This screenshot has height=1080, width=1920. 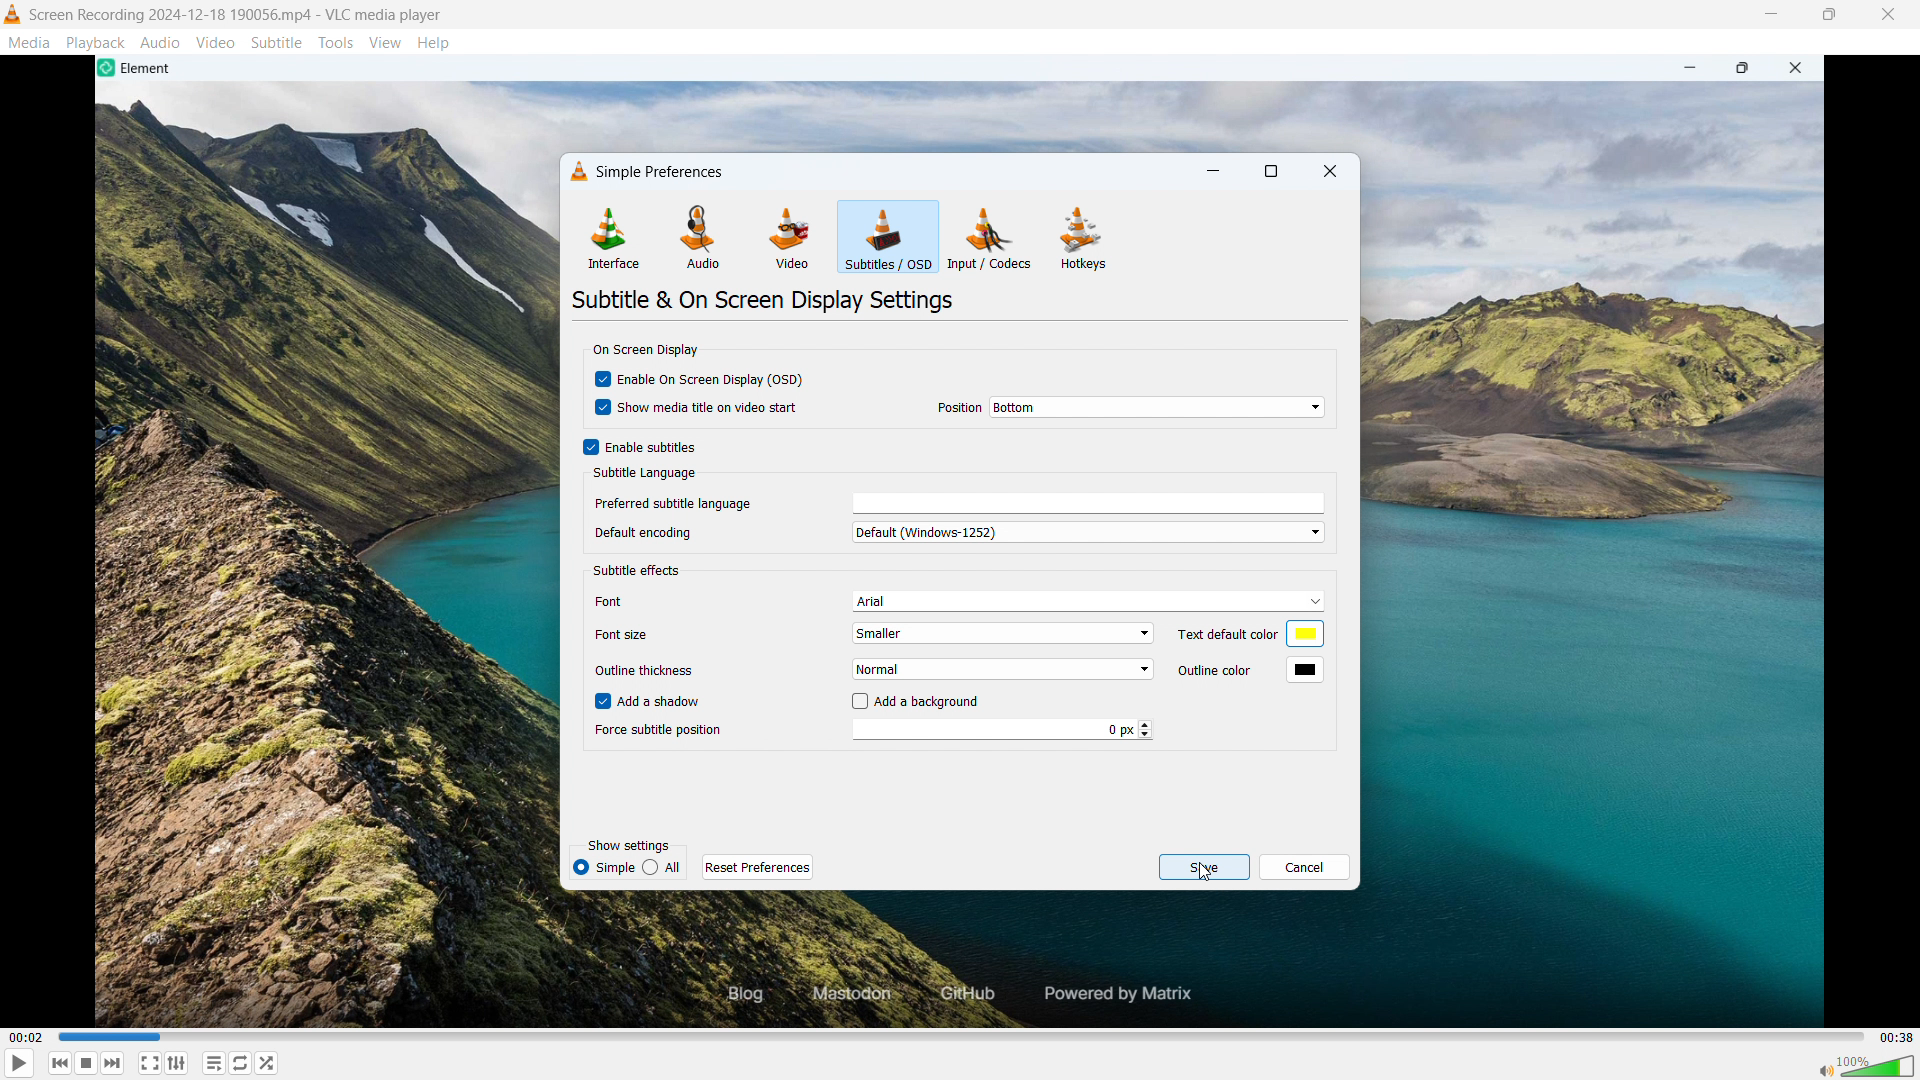 What do you see at coordinates (1769, 15) in the screenshot?
I see `minimise ` at bounding box center [1769, 15].